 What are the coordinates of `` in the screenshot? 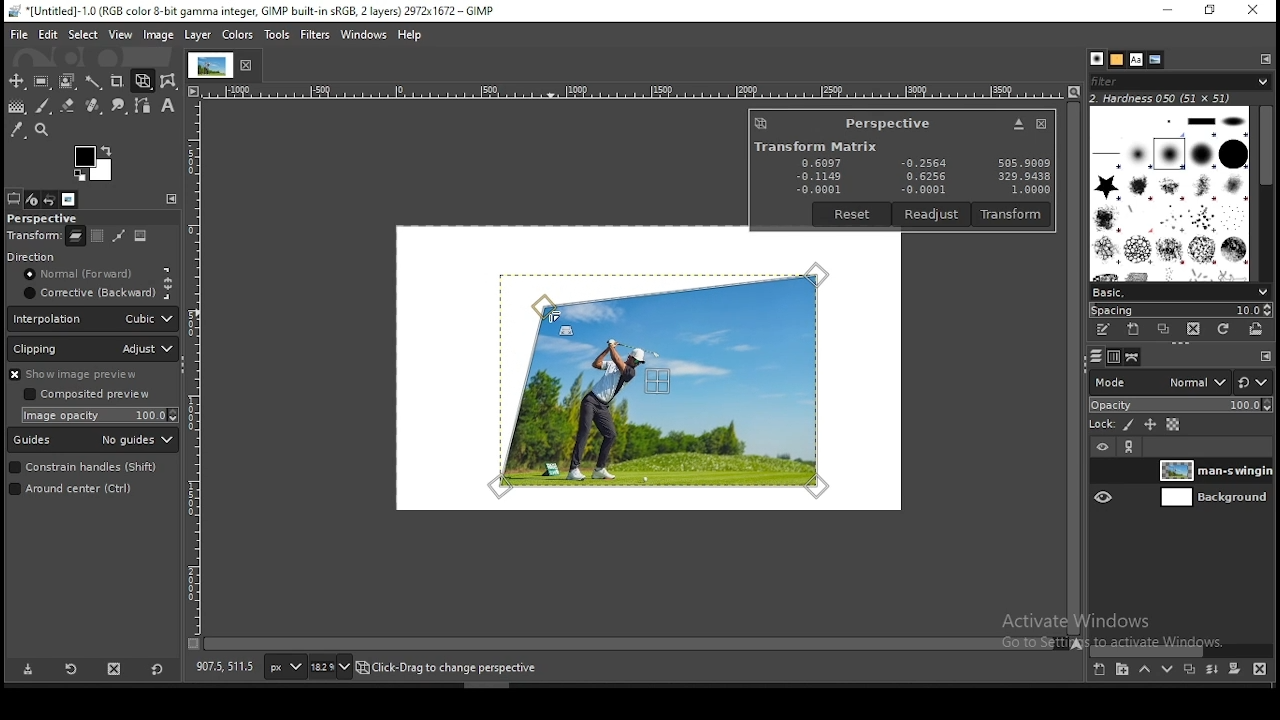 It's located at (1018, 124).